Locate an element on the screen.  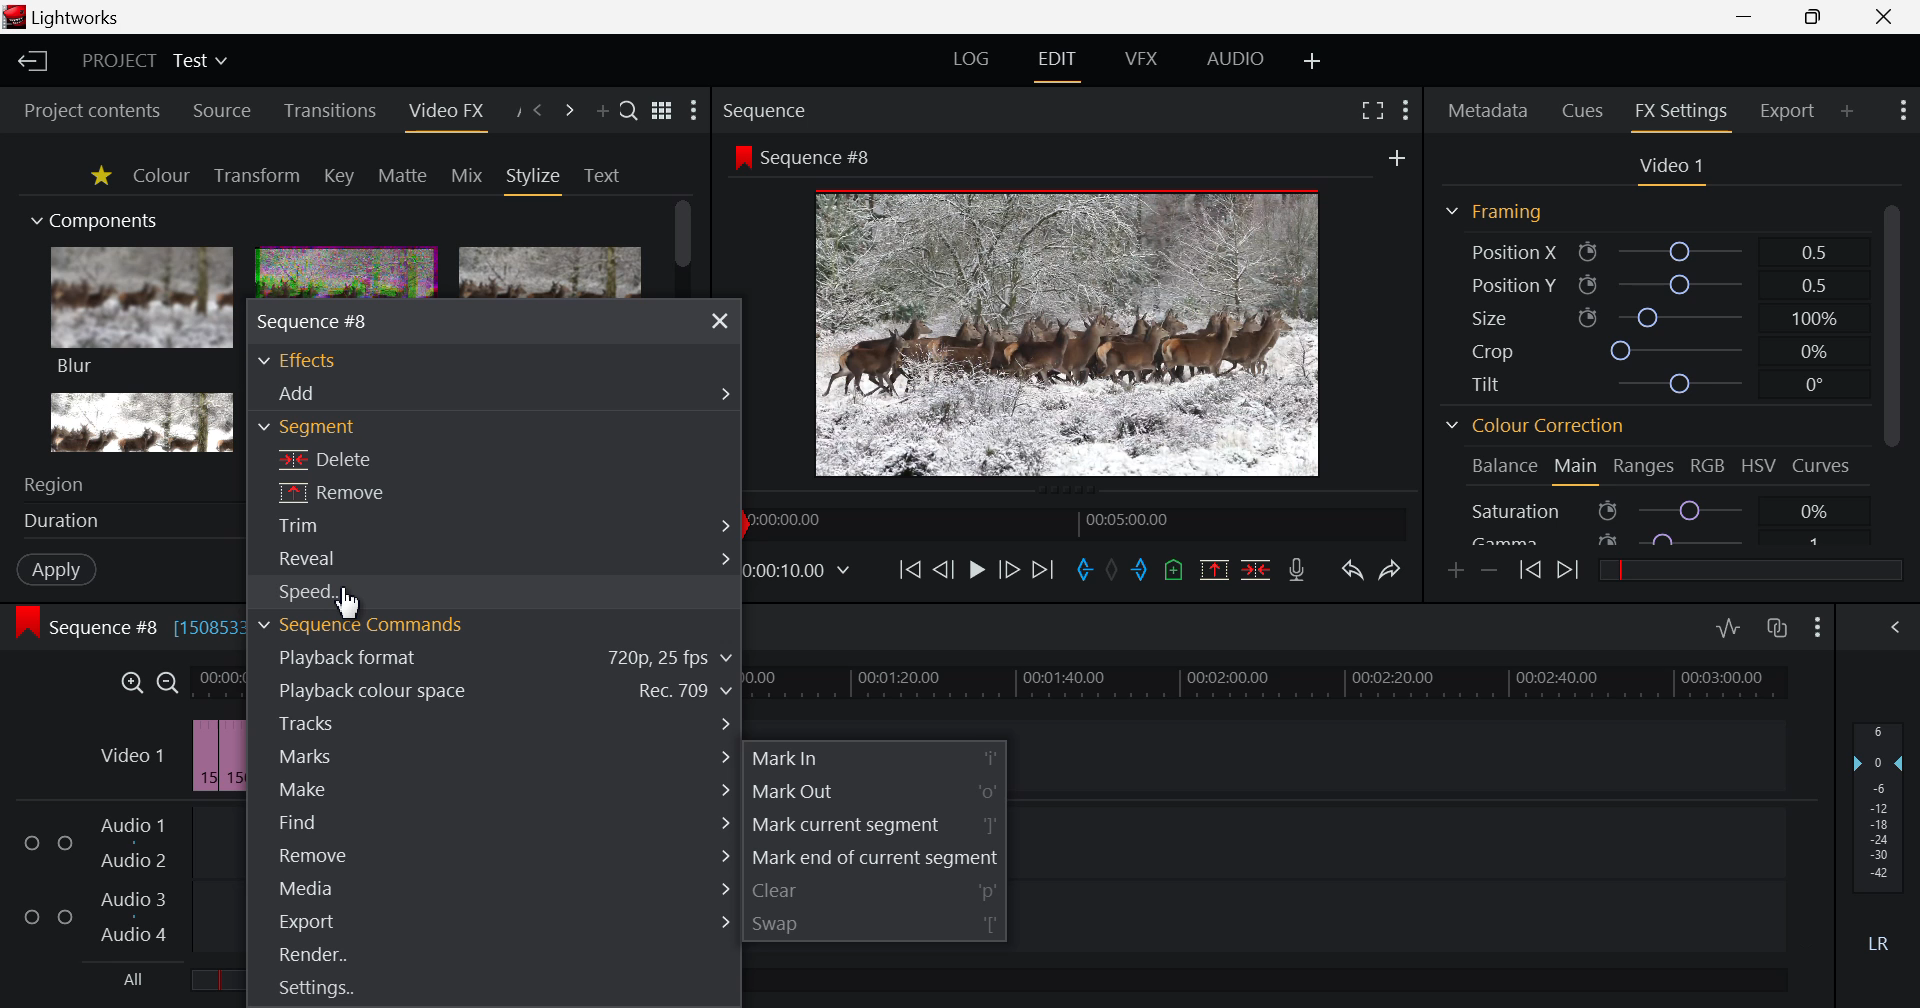
RGB is located at coordinates (1709, 465).